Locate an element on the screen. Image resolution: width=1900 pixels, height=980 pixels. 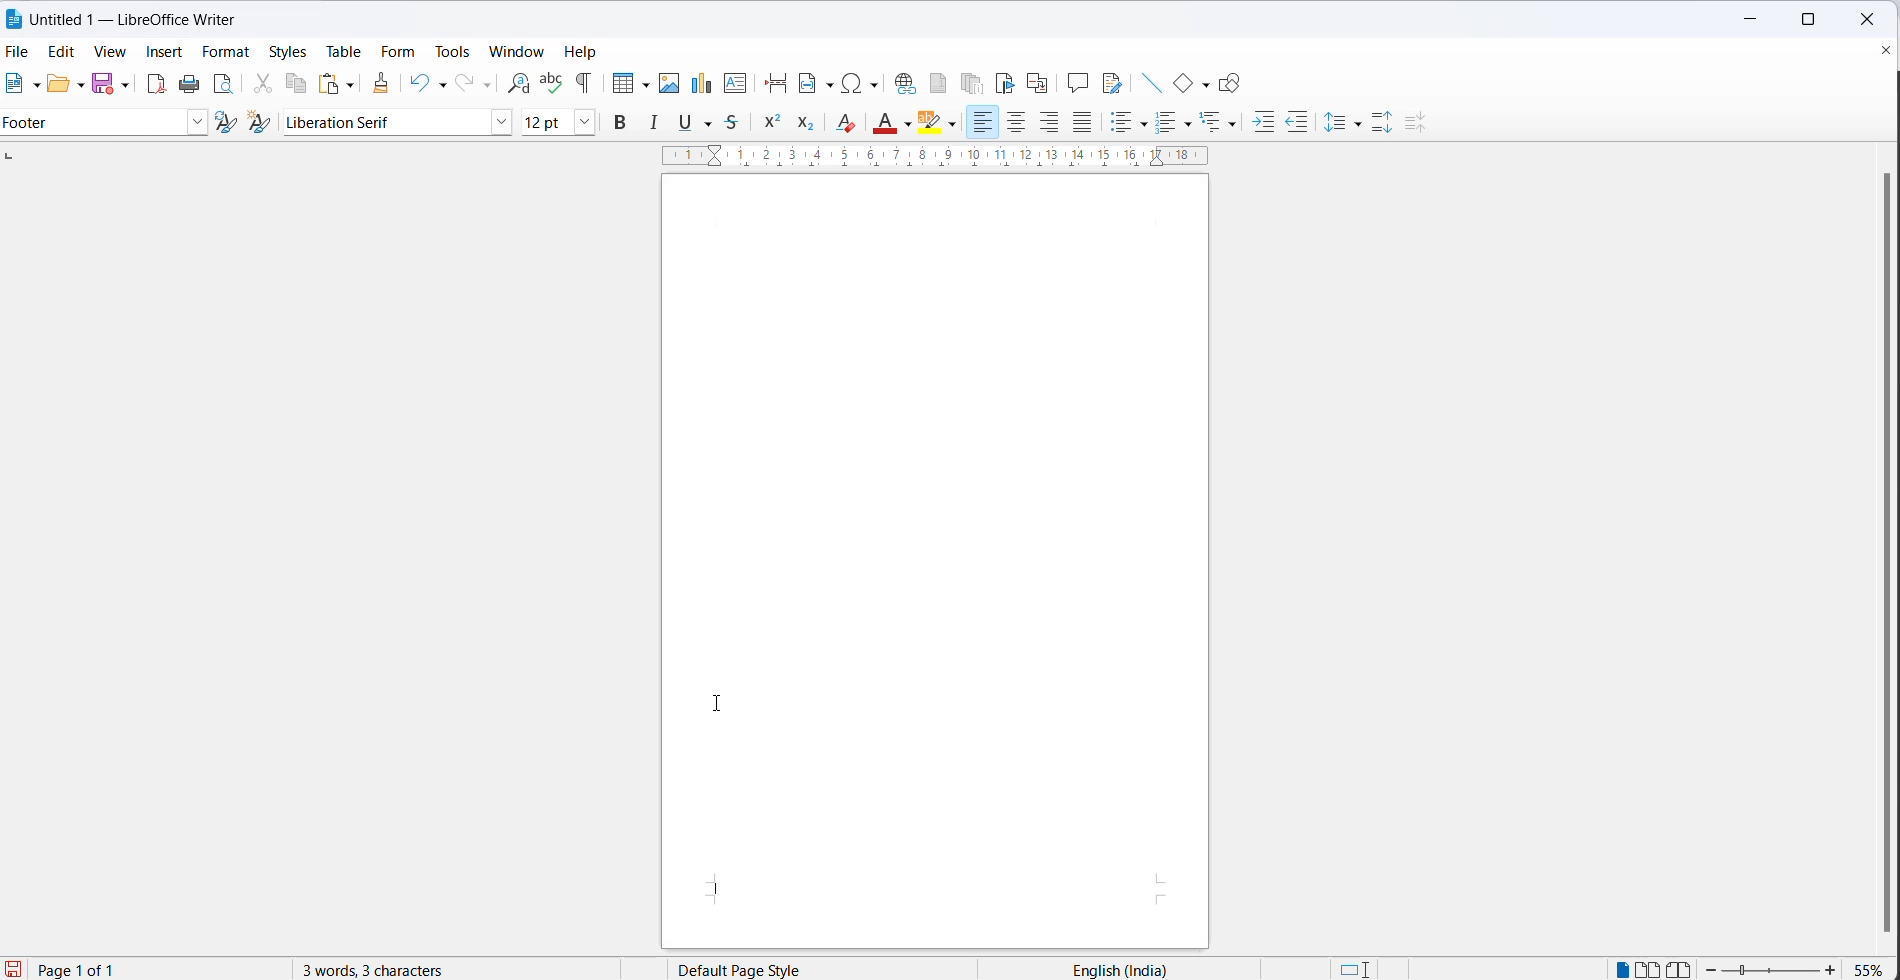
new file is located at coordinates (15, 85).